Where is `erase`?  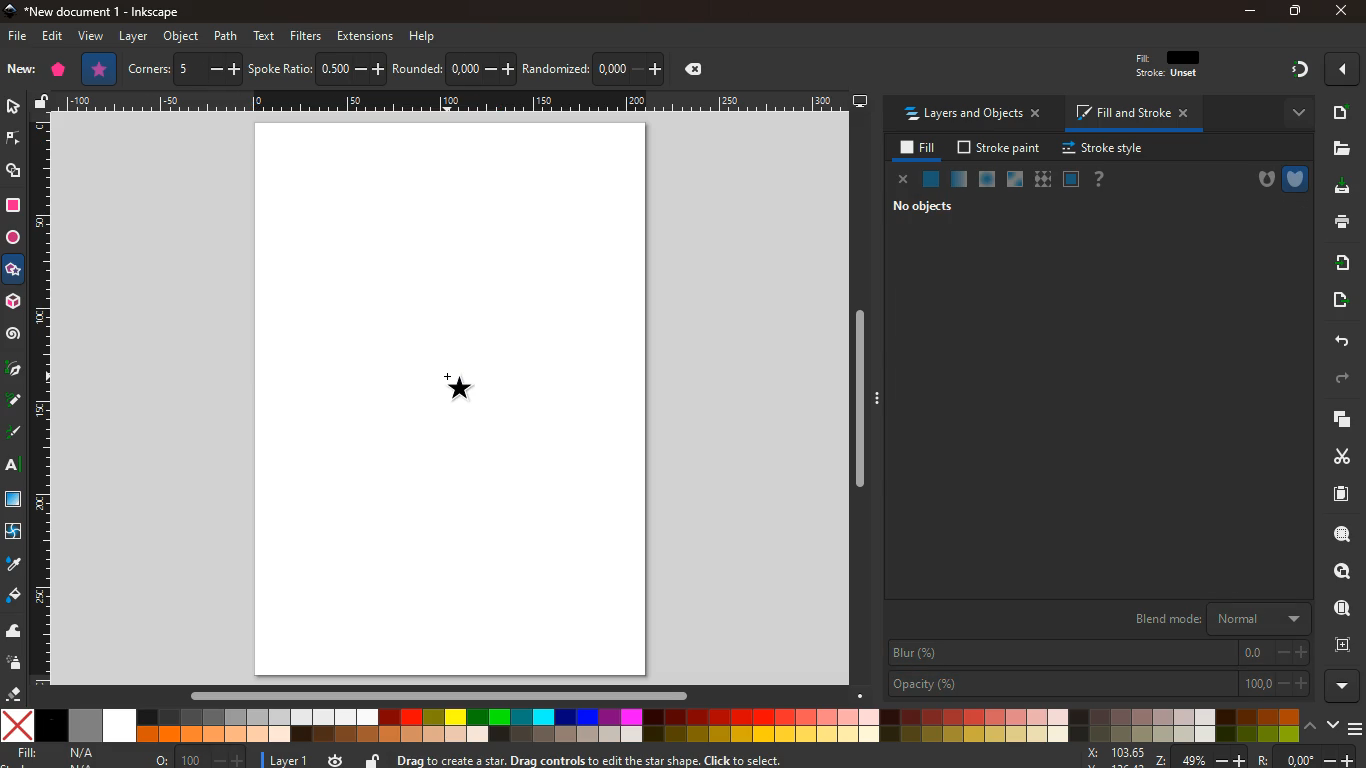
erase is located at coordinates (14, 692).